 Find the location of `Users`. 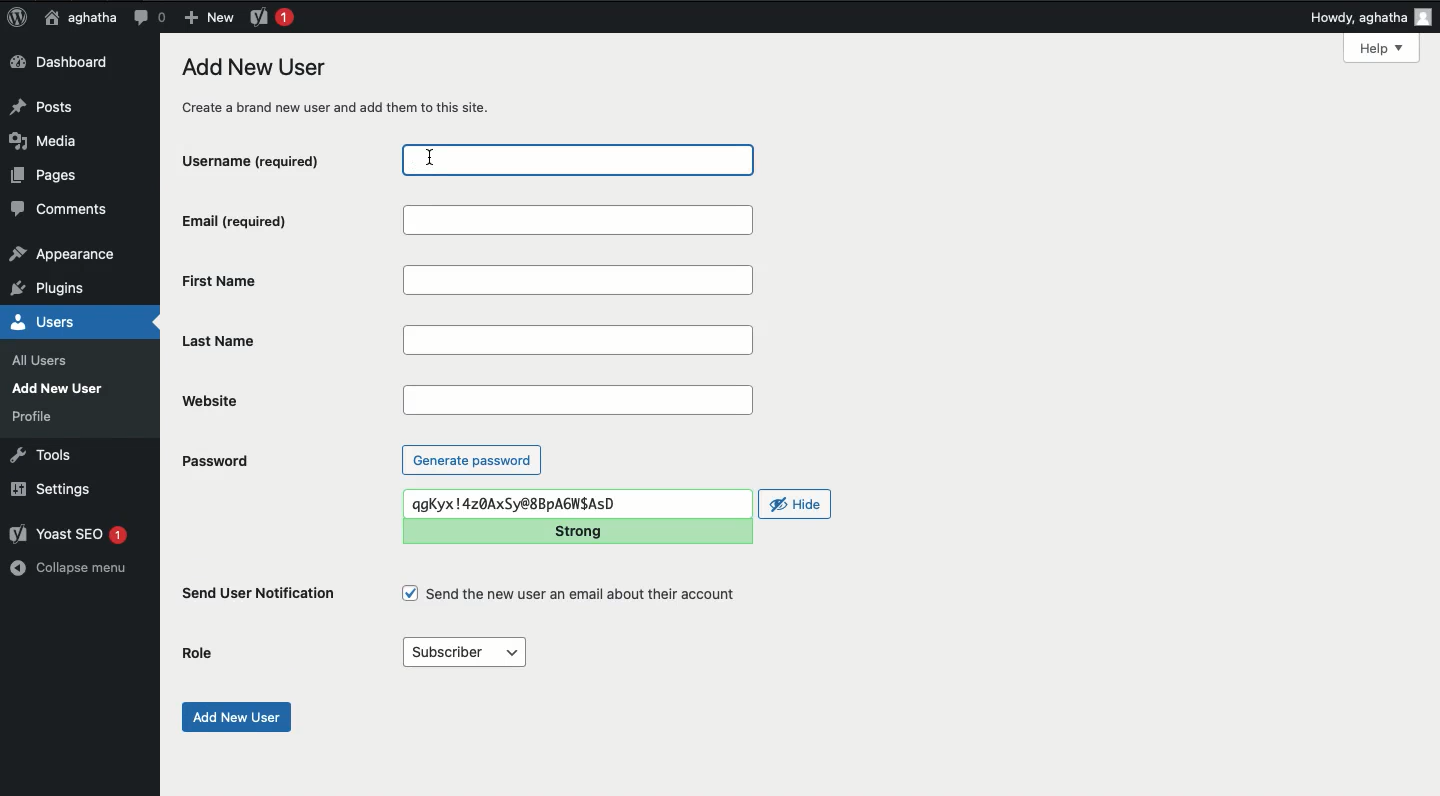

Users is located at coordinates (54, 323).